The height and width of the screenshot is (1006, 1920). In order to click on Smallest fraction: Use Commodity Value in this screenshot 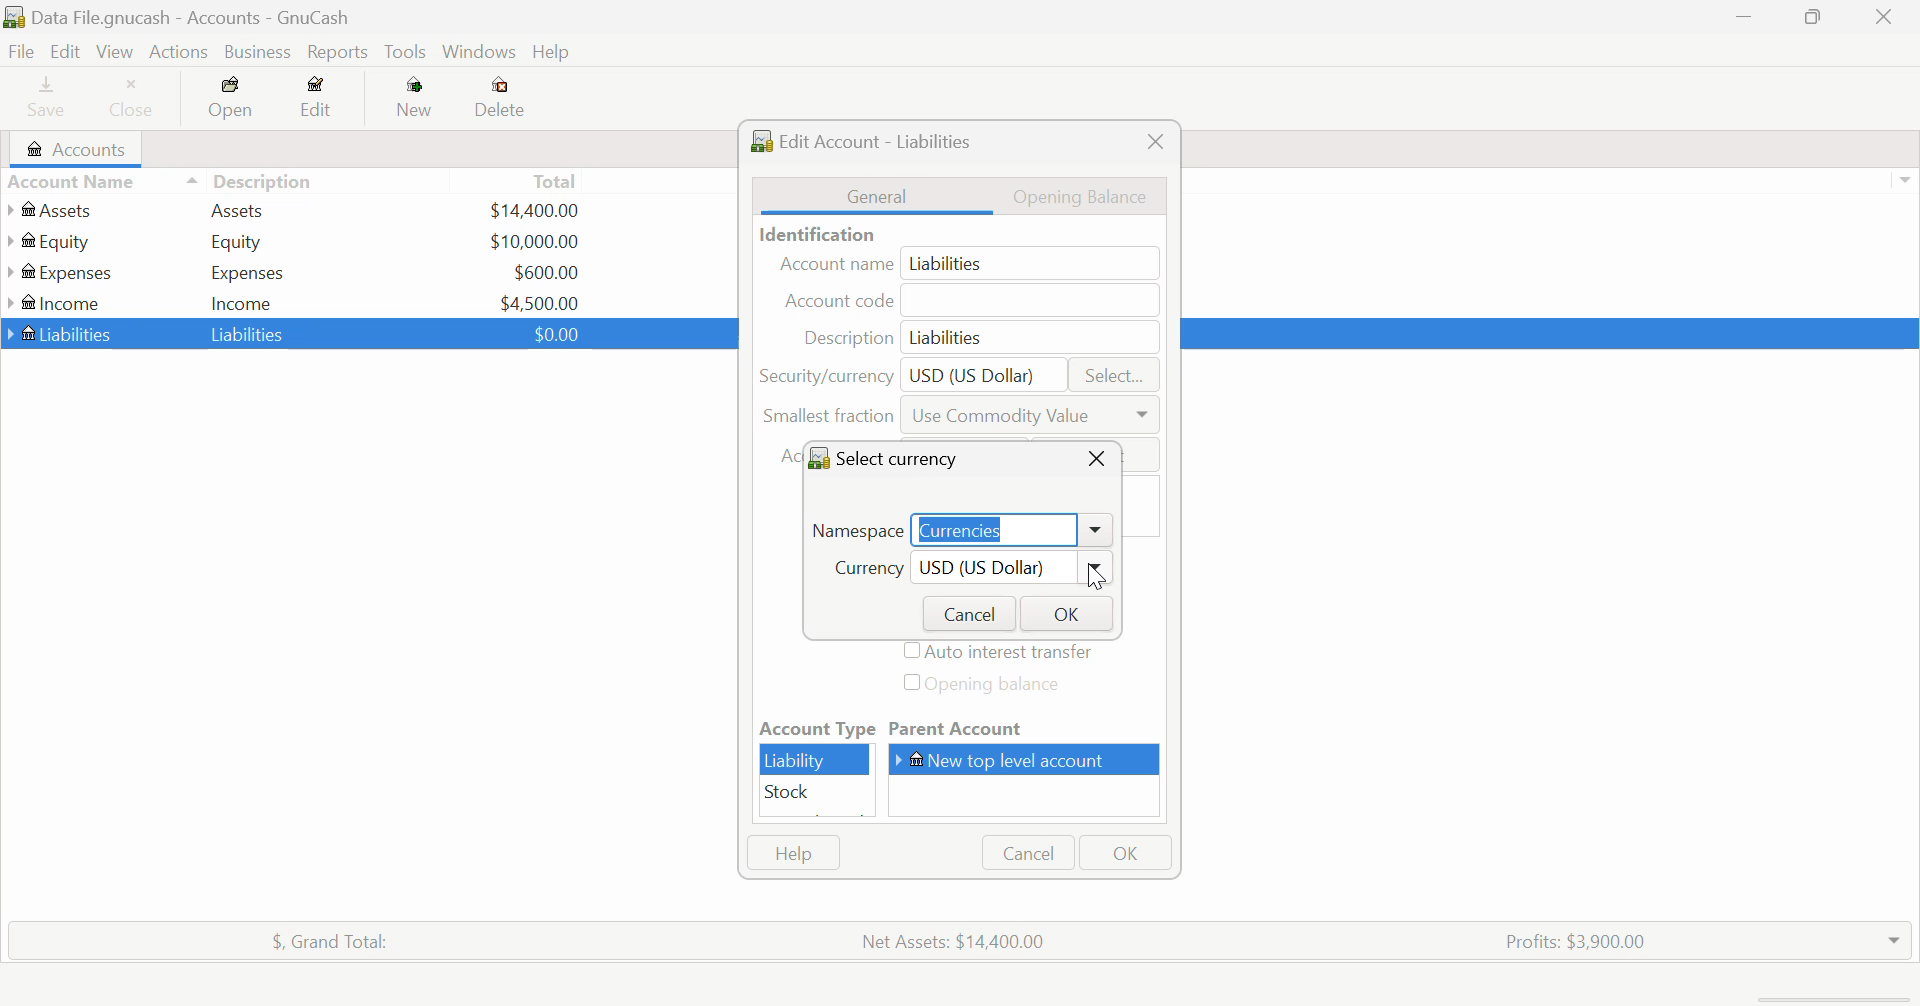, I will do `click(961, 420)`.